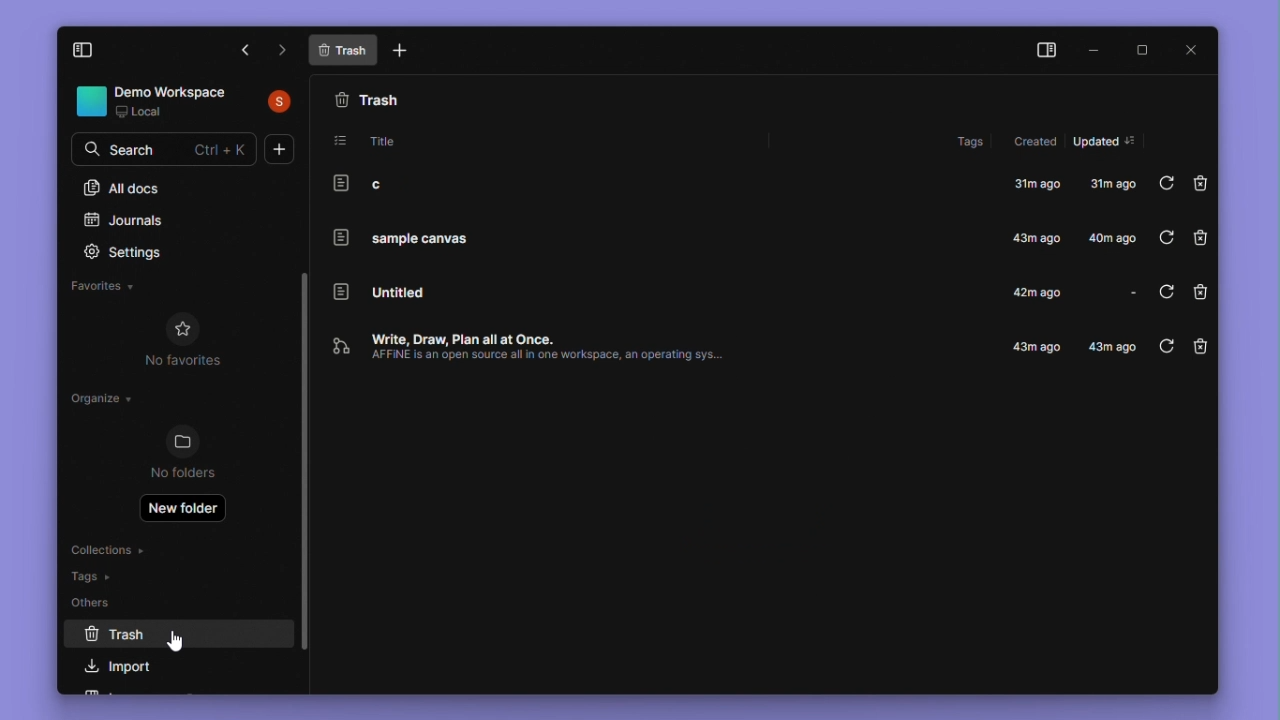  Describe the element at coordinates (1100, 49) in the screenshot. I see `Minimise` at that location.